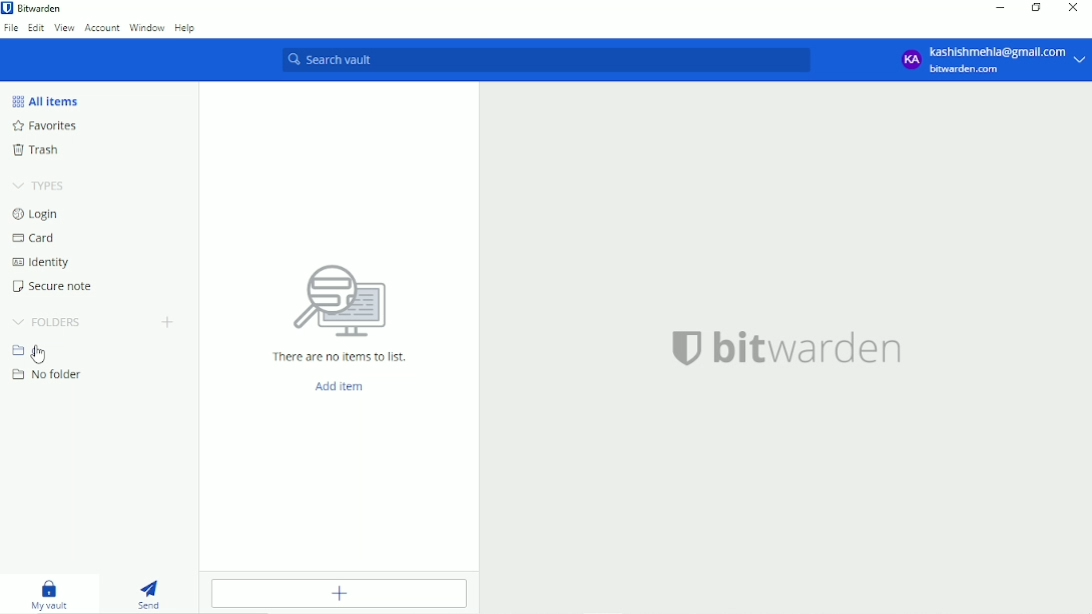  I want to click on search for file vector, so click(338, 300).